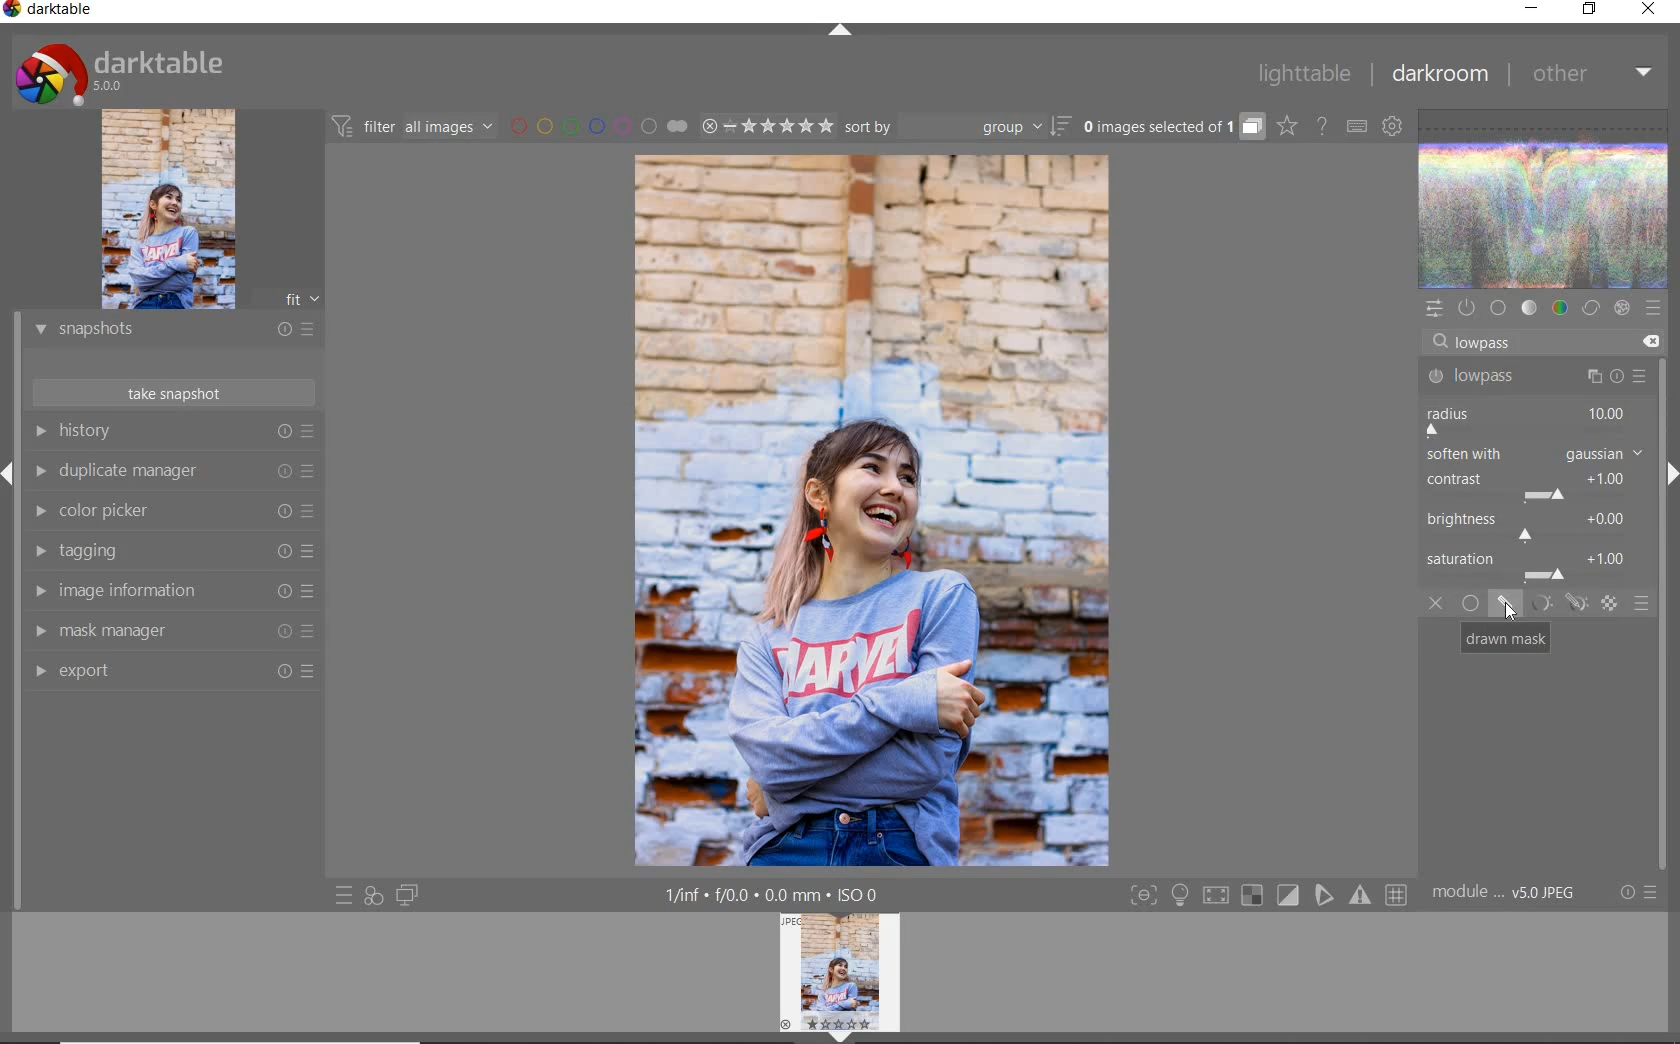 Image resolution: width=1680 pixels, height=1044 pixels. I want to click on soften with, so click(1535, 453).